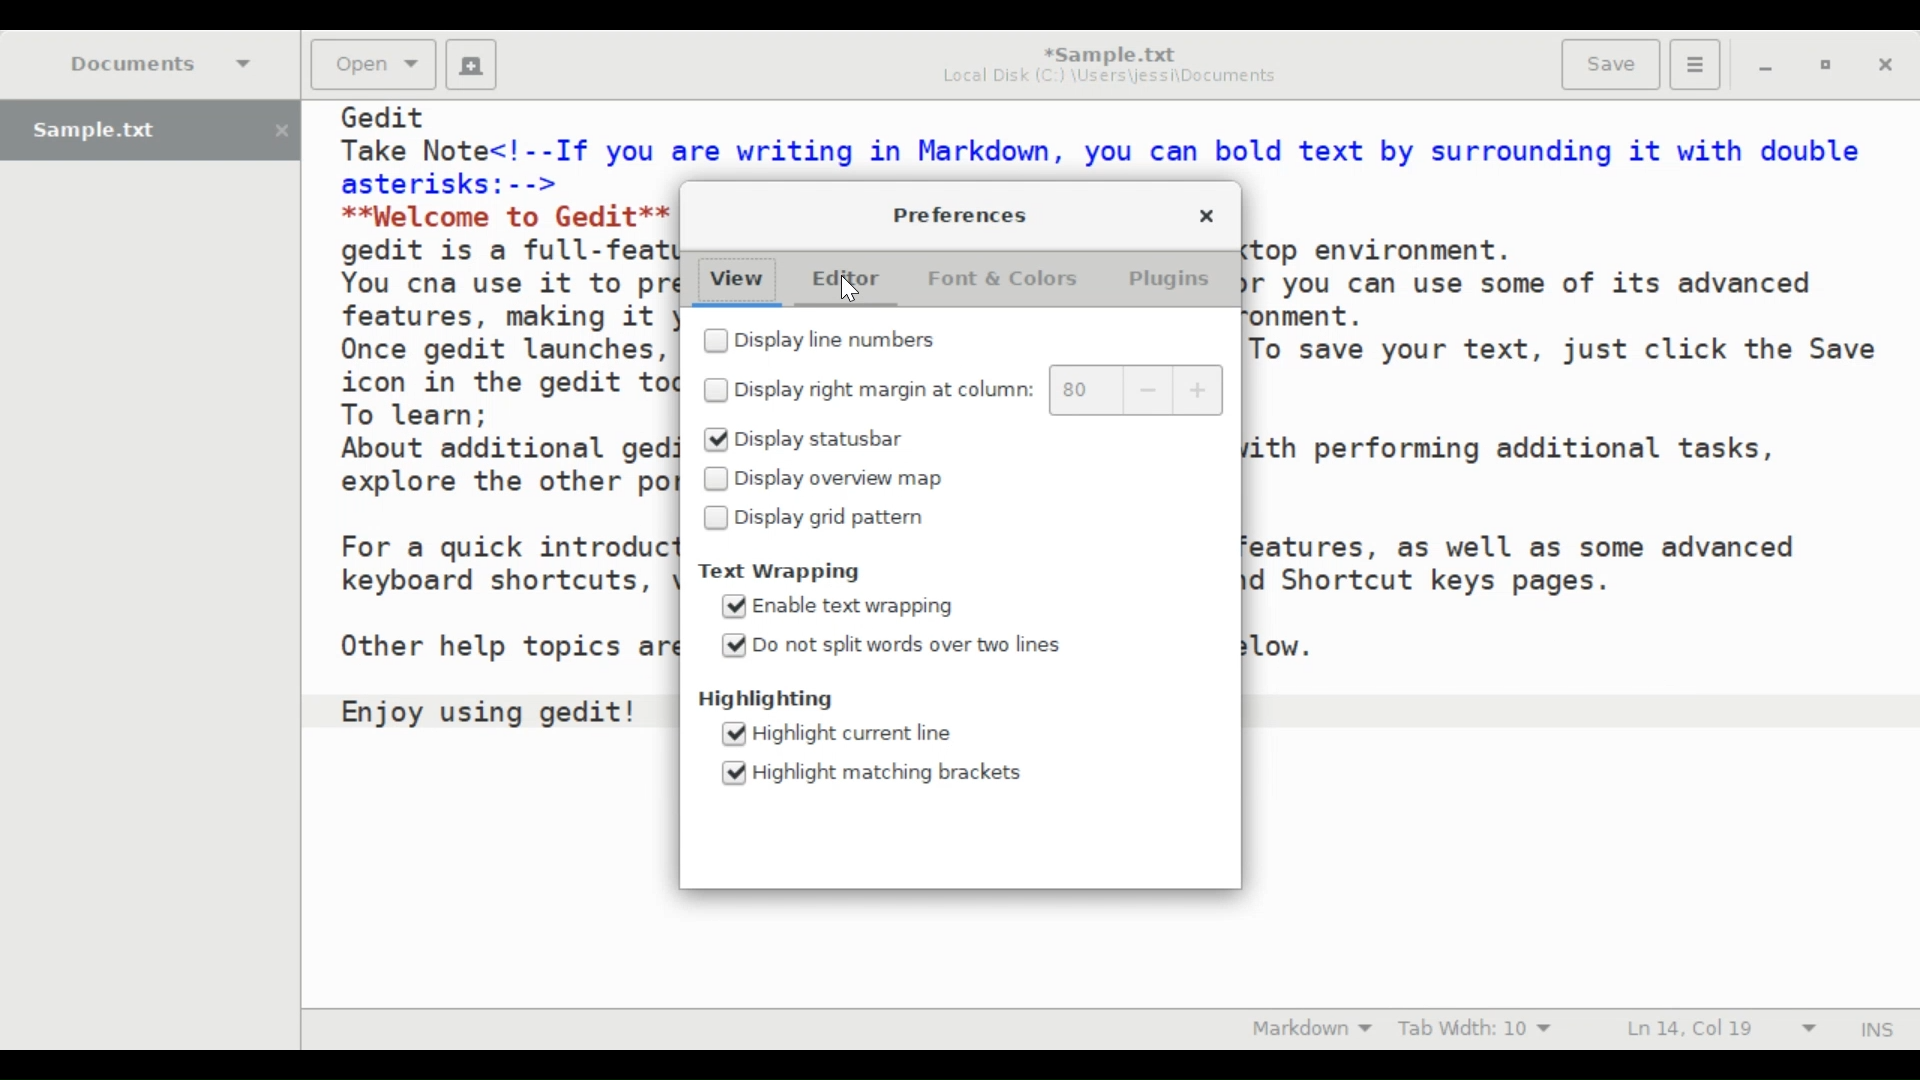 The image size is (1920, 1080). What do you see at coordinates (1823, 66) in the screenshot?
I see `restore` at bounding box center [1823, 66].